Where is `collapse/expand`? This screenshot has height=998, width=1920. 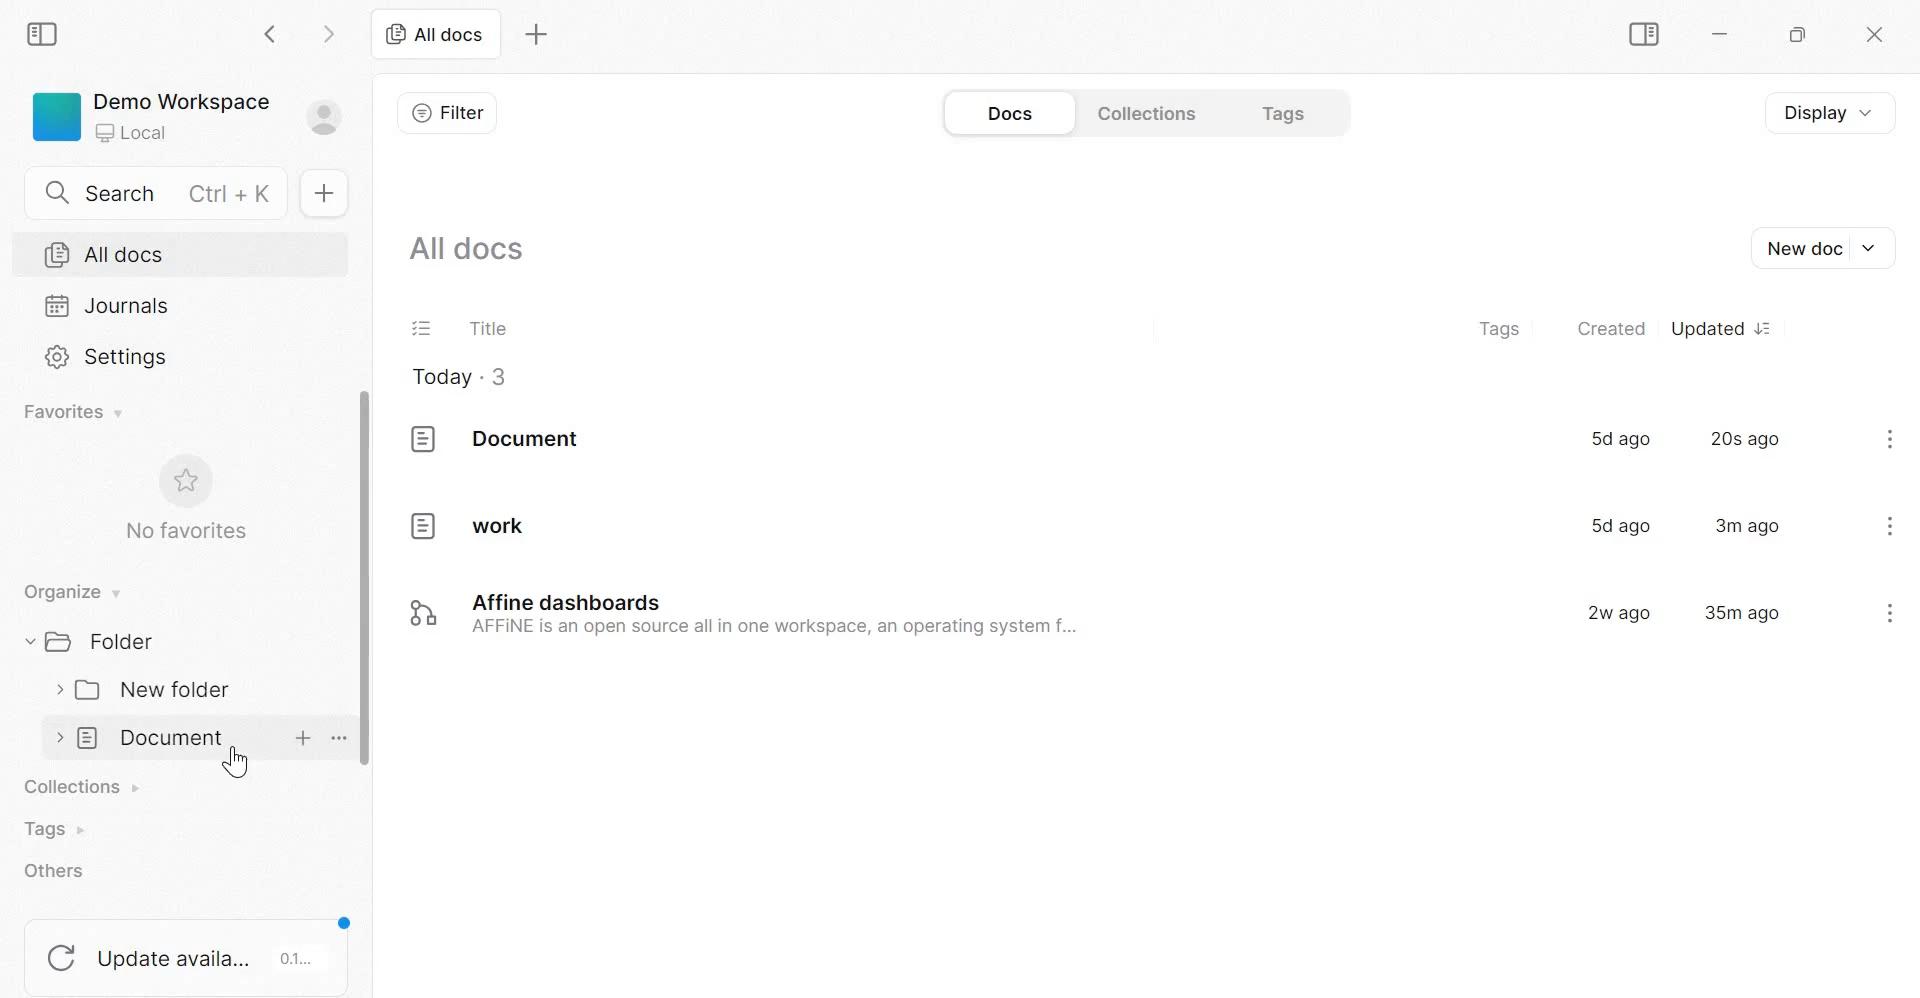 collapse/expand is located at coordinates (58, 736).